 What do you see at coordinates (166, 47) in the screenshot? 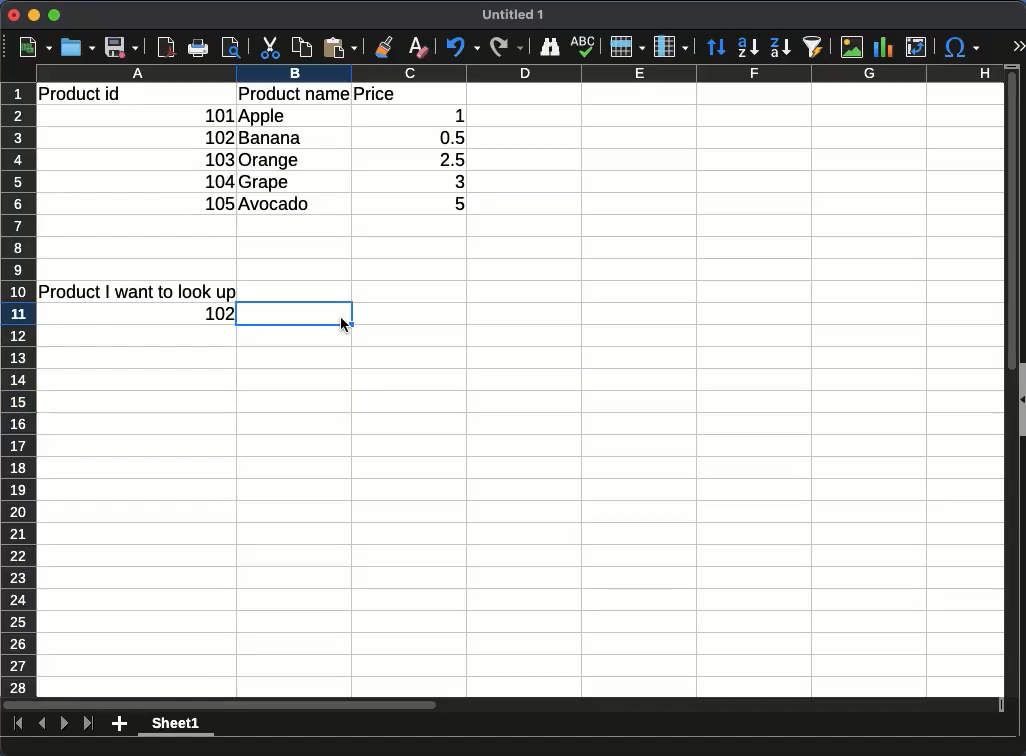
I see `pdf viewer` at bounding box center [166, 47].